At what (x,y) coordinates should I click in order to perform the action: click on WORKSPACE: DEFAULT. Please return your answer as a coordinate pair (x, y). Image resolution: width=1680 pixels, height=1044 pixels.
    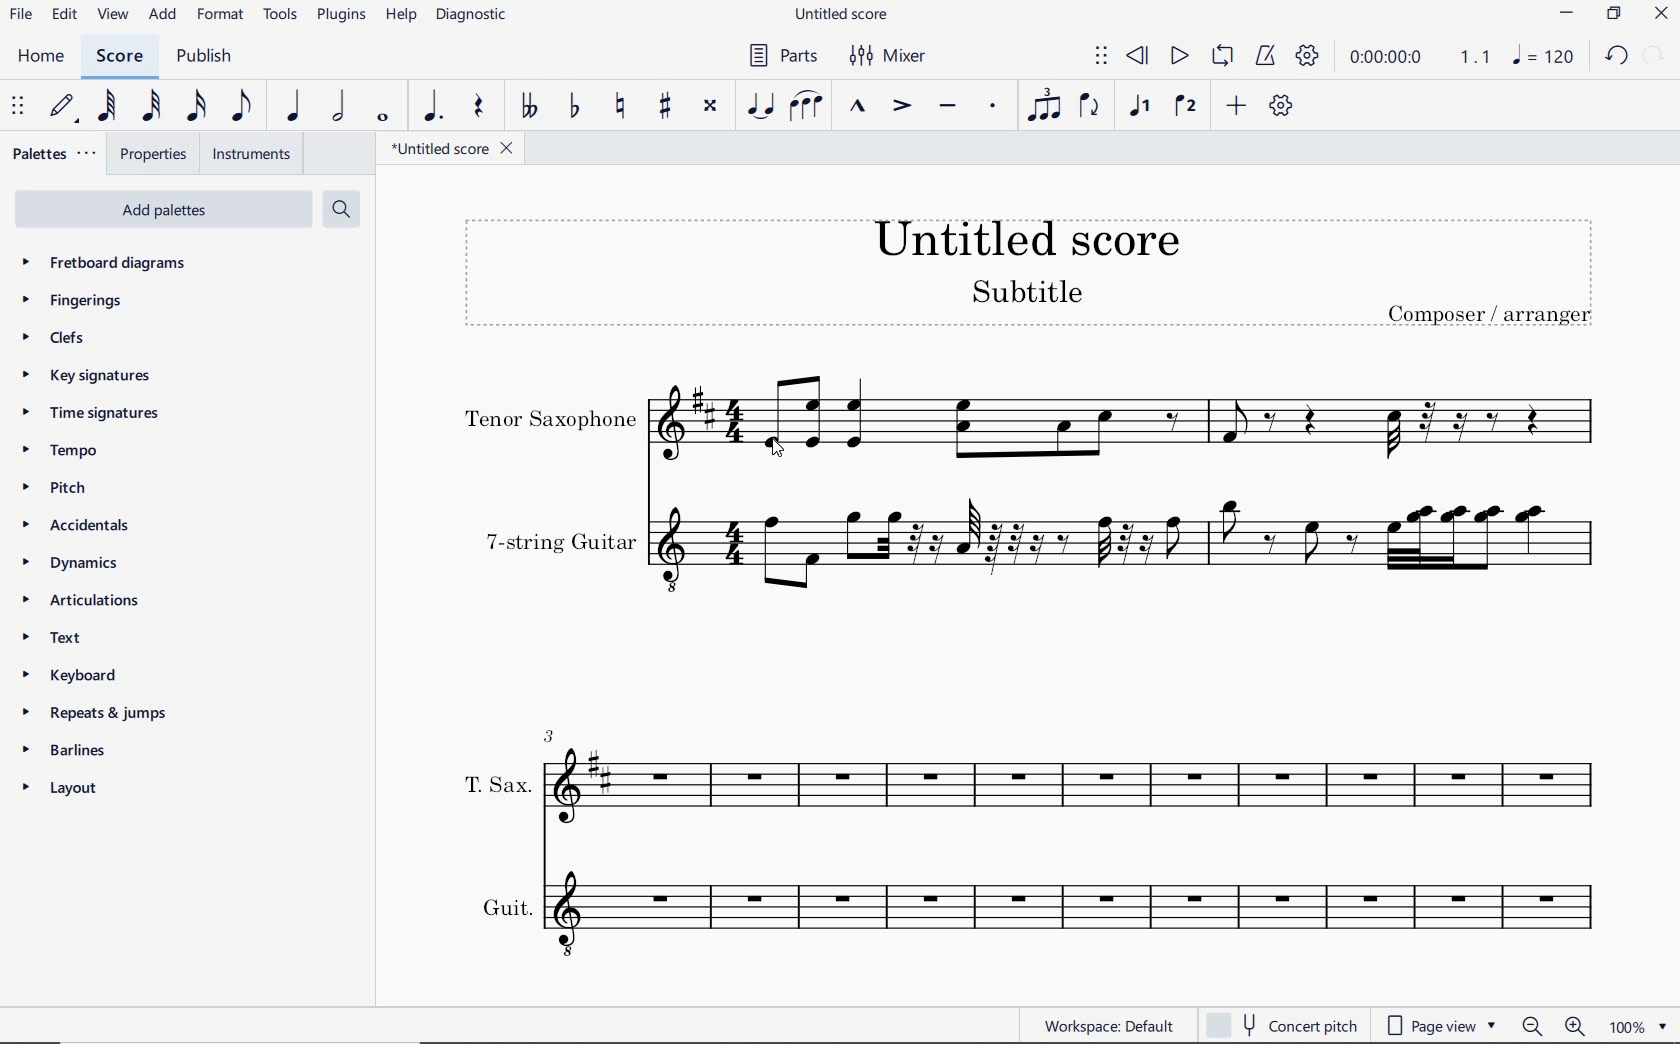
    Looking at the image, I should click on (1113, 1024).